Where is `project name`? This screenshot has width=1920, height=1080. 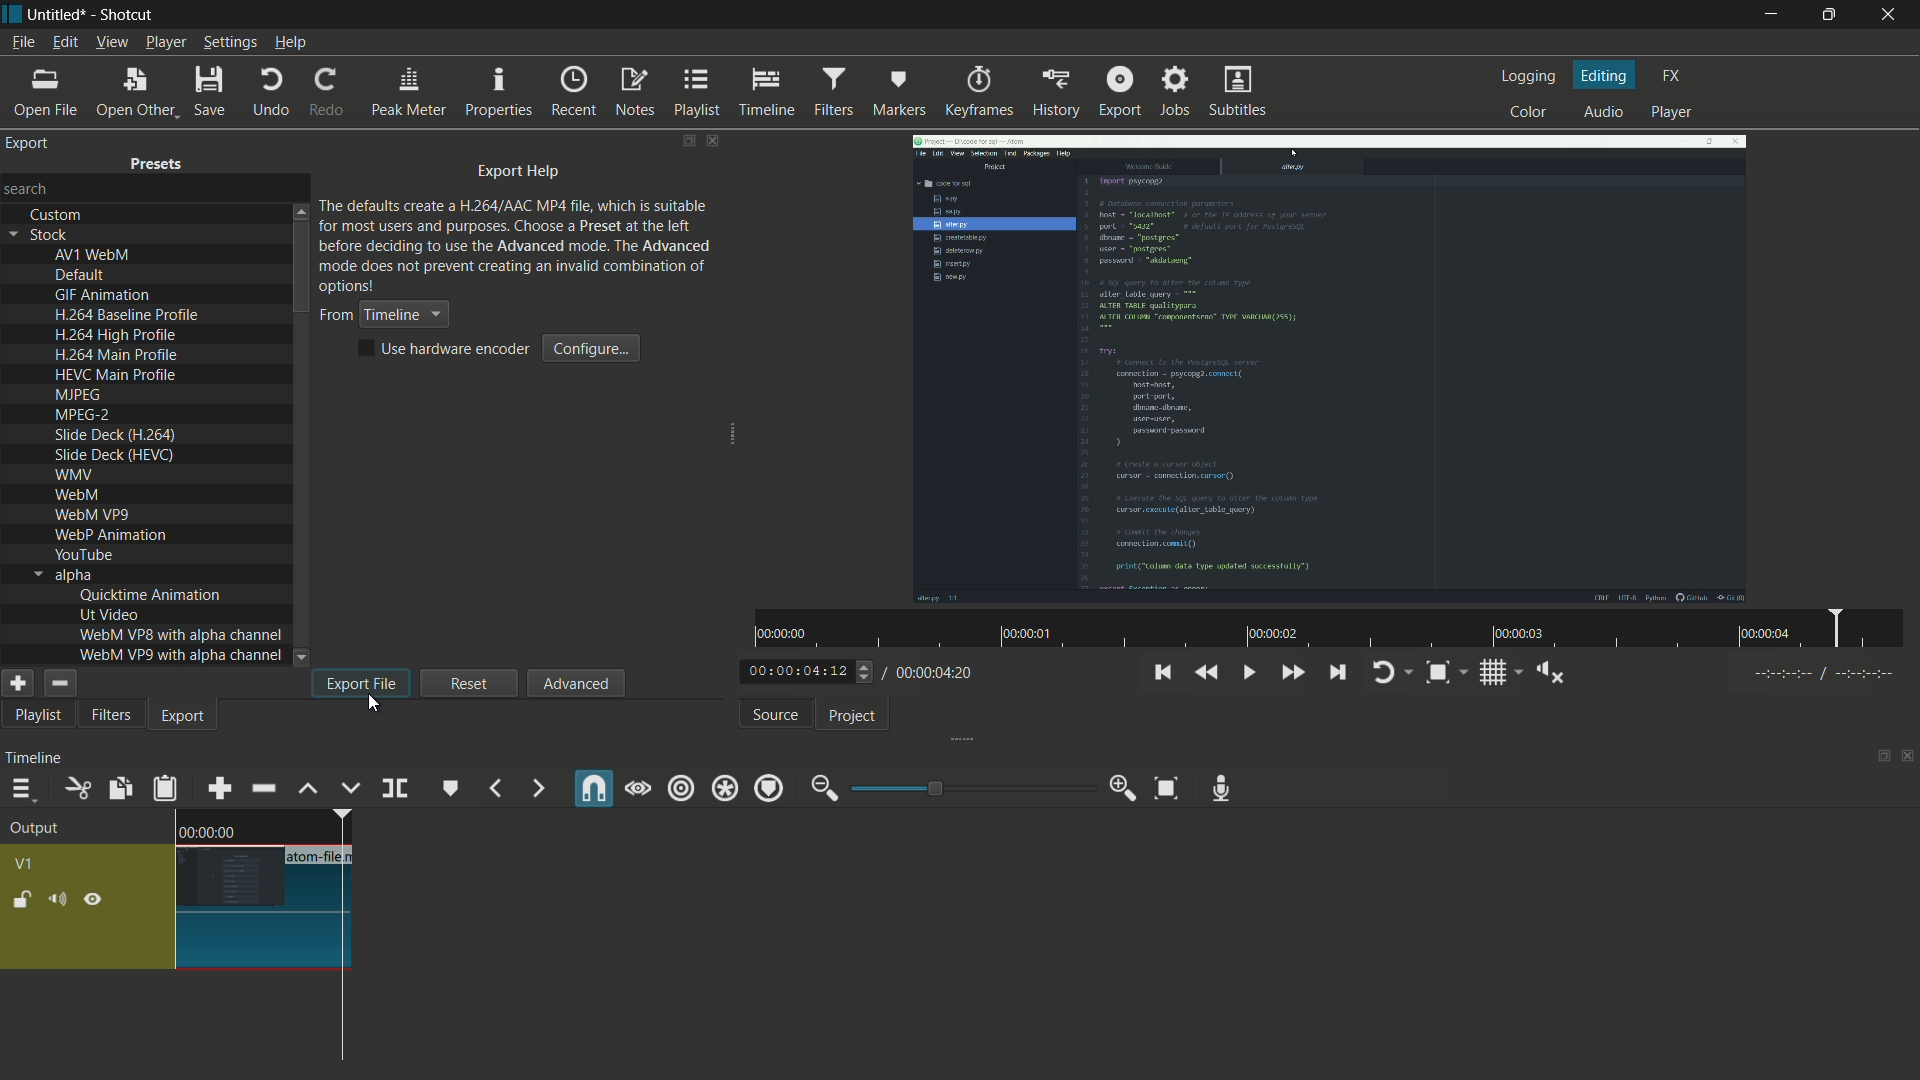
project name is located at coordinates (57, 14).